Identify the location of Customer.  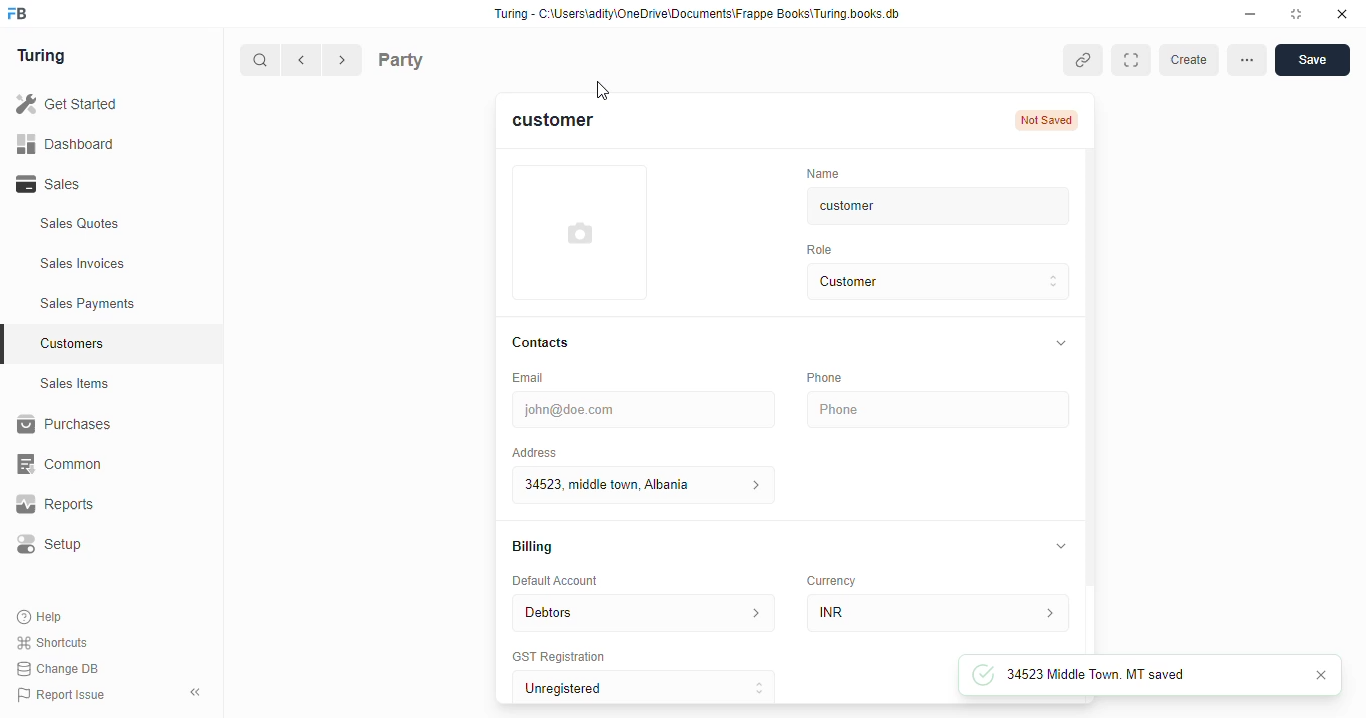
(915, 282).